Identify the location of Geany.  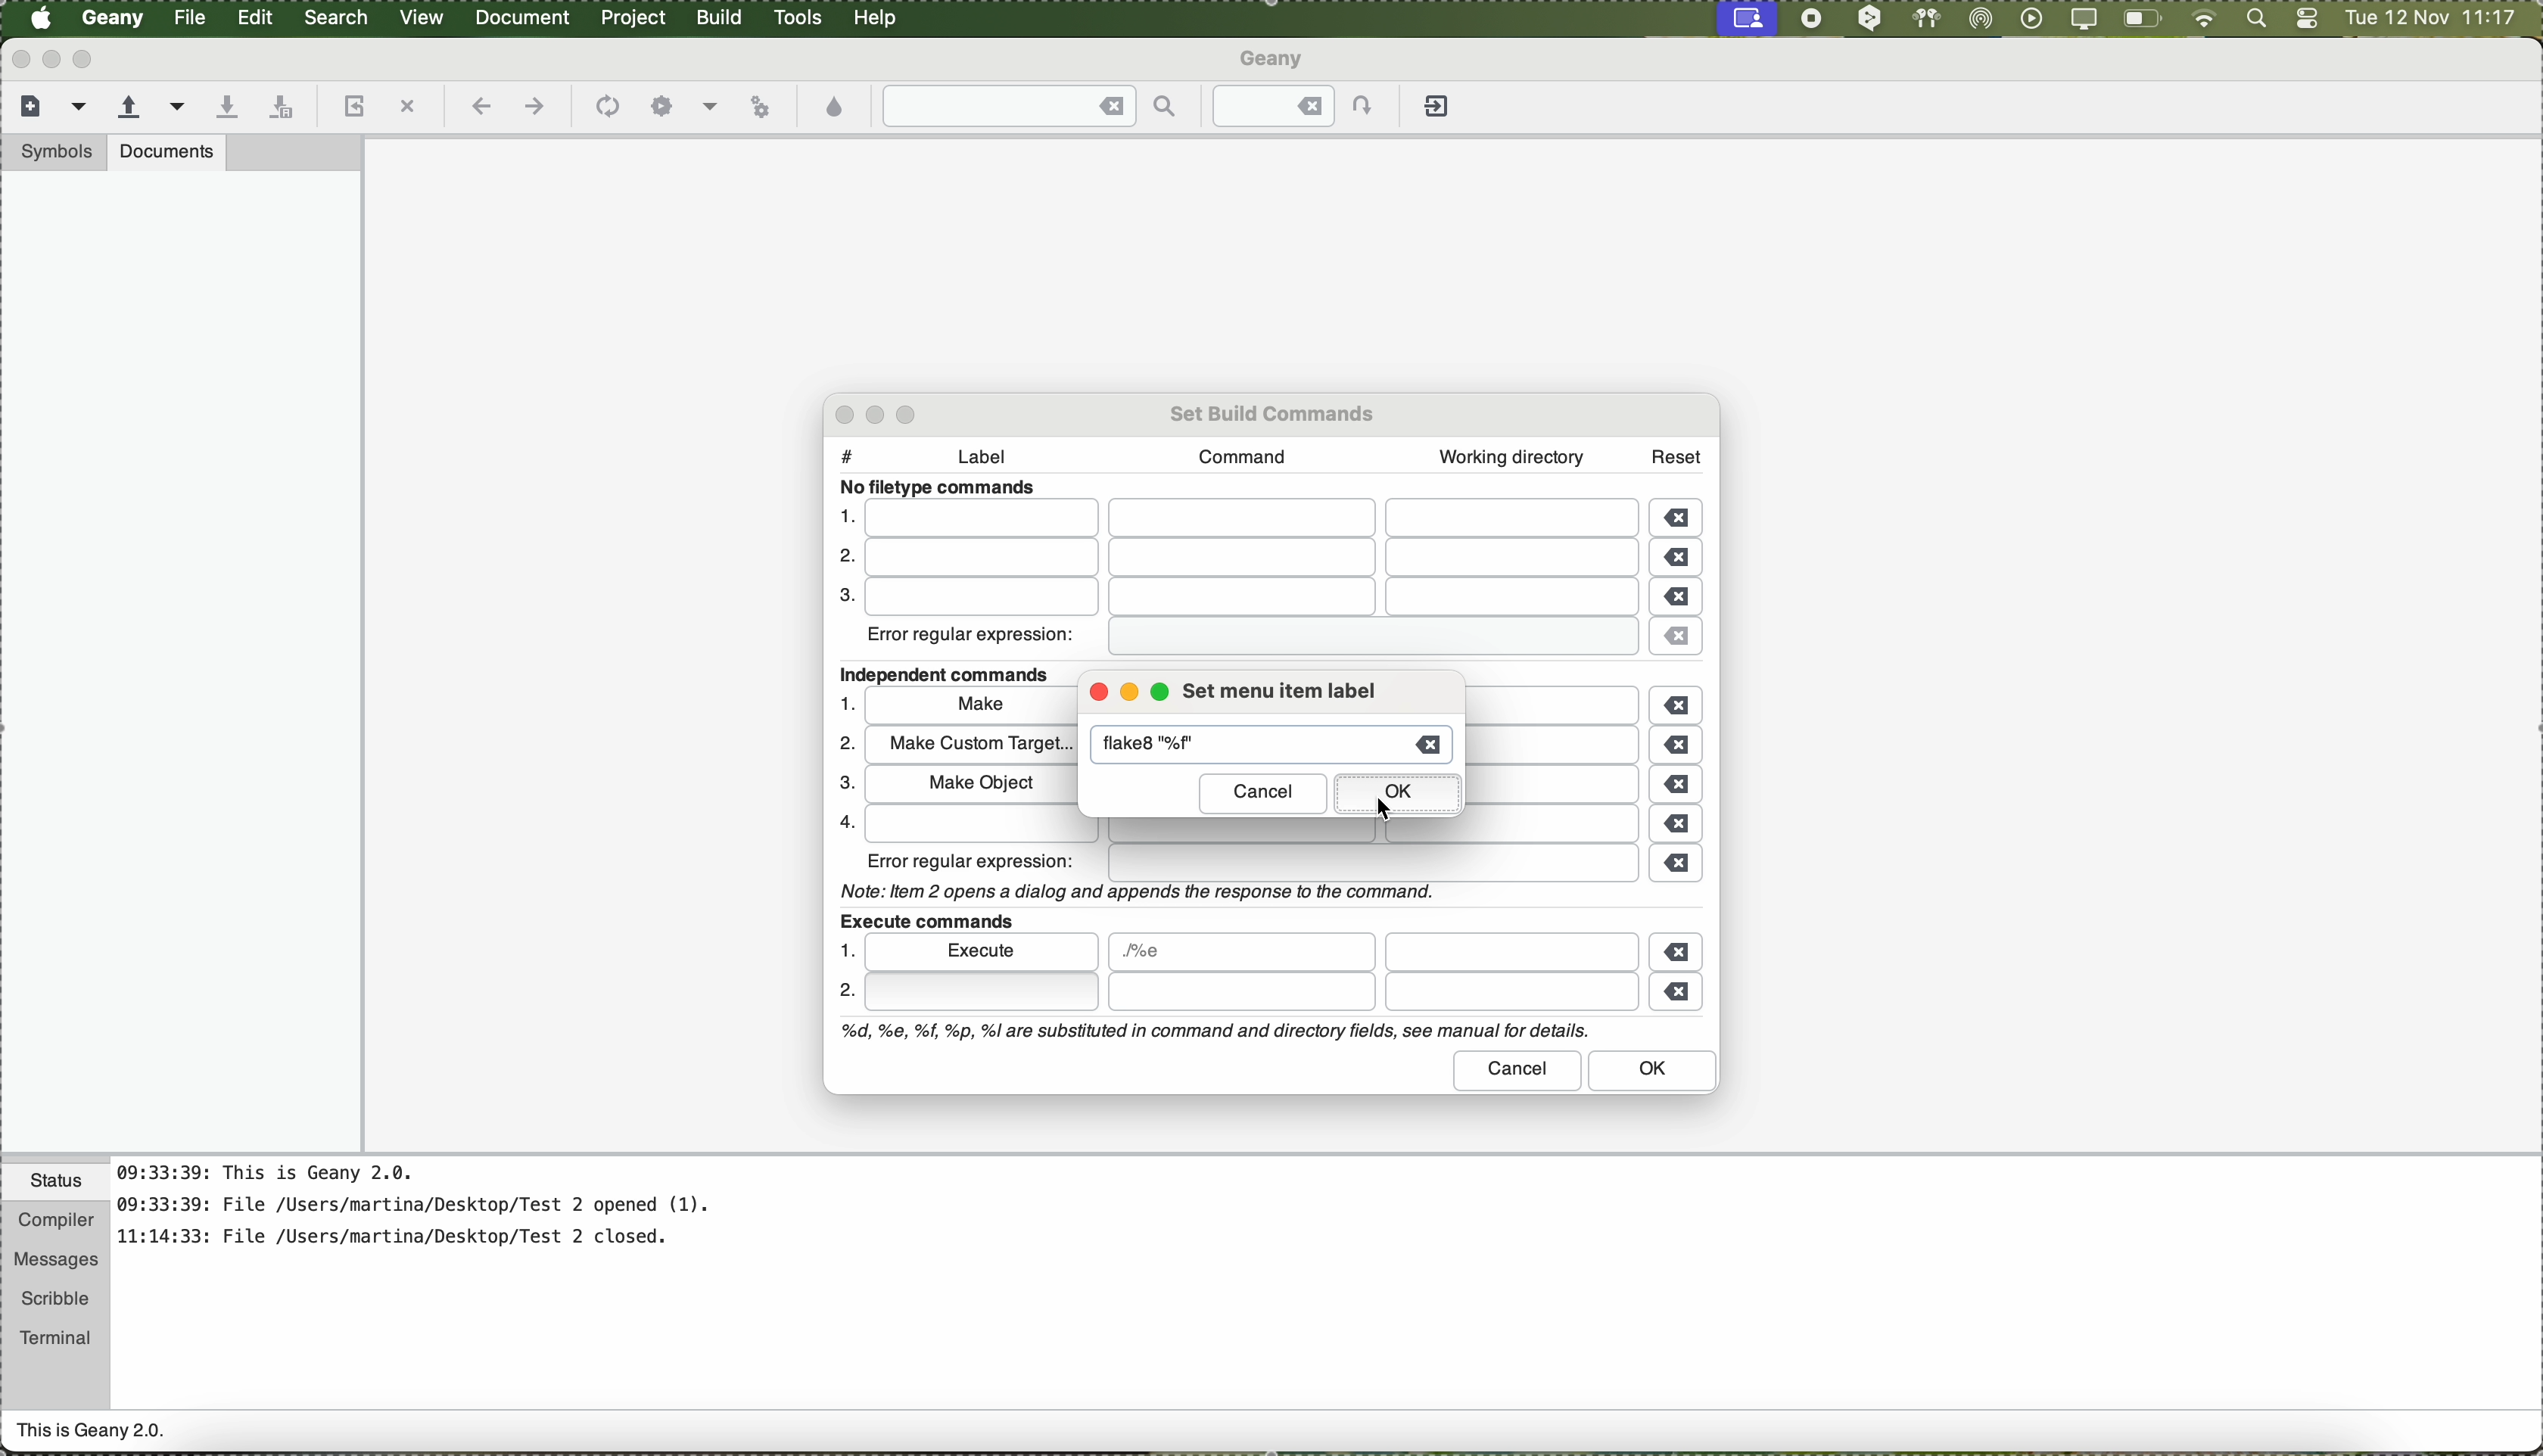
(114, 19).